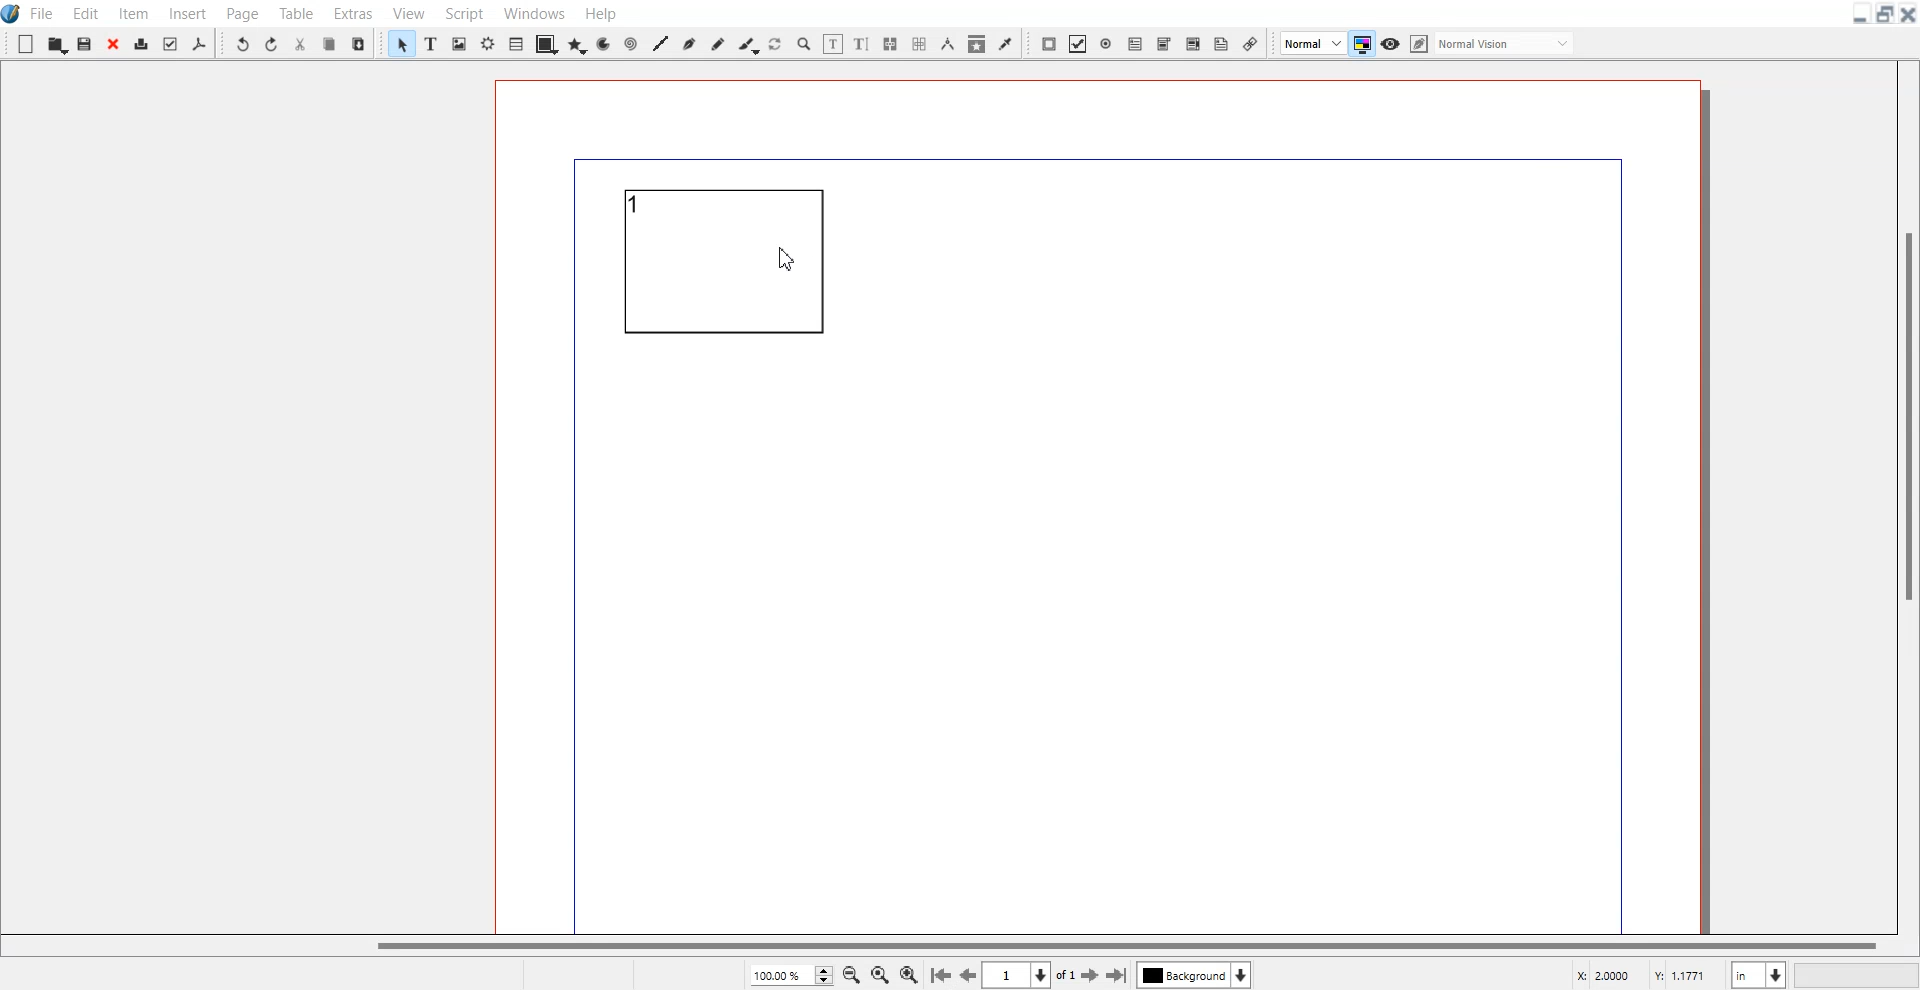 Image resolution: width=1920 pixels, height=990 pixels. I want to click on Polygon, so click(577, 42).